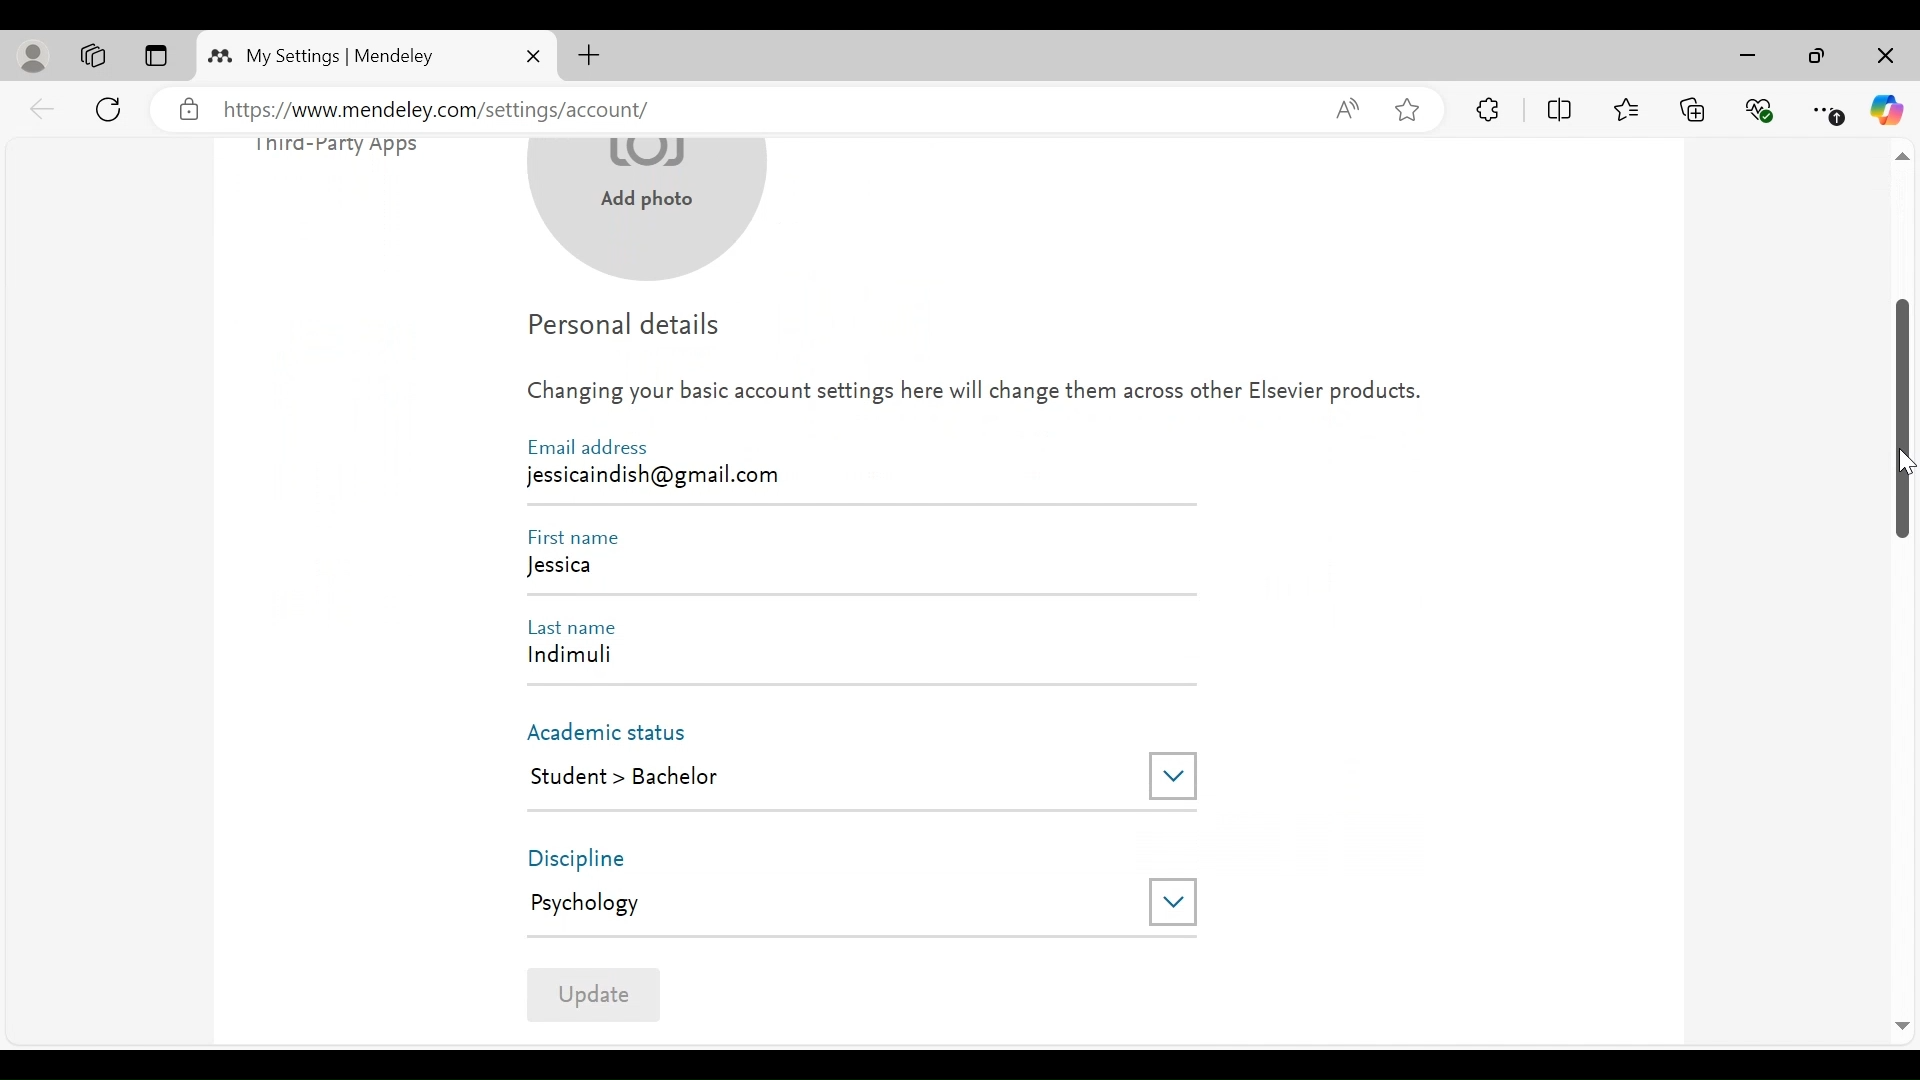 Image resolution: width=1920 pixels, height=1080 pixels. Describe the element at coordinates (1903, 464) in the screenshot. I see `Cursor` at that location.